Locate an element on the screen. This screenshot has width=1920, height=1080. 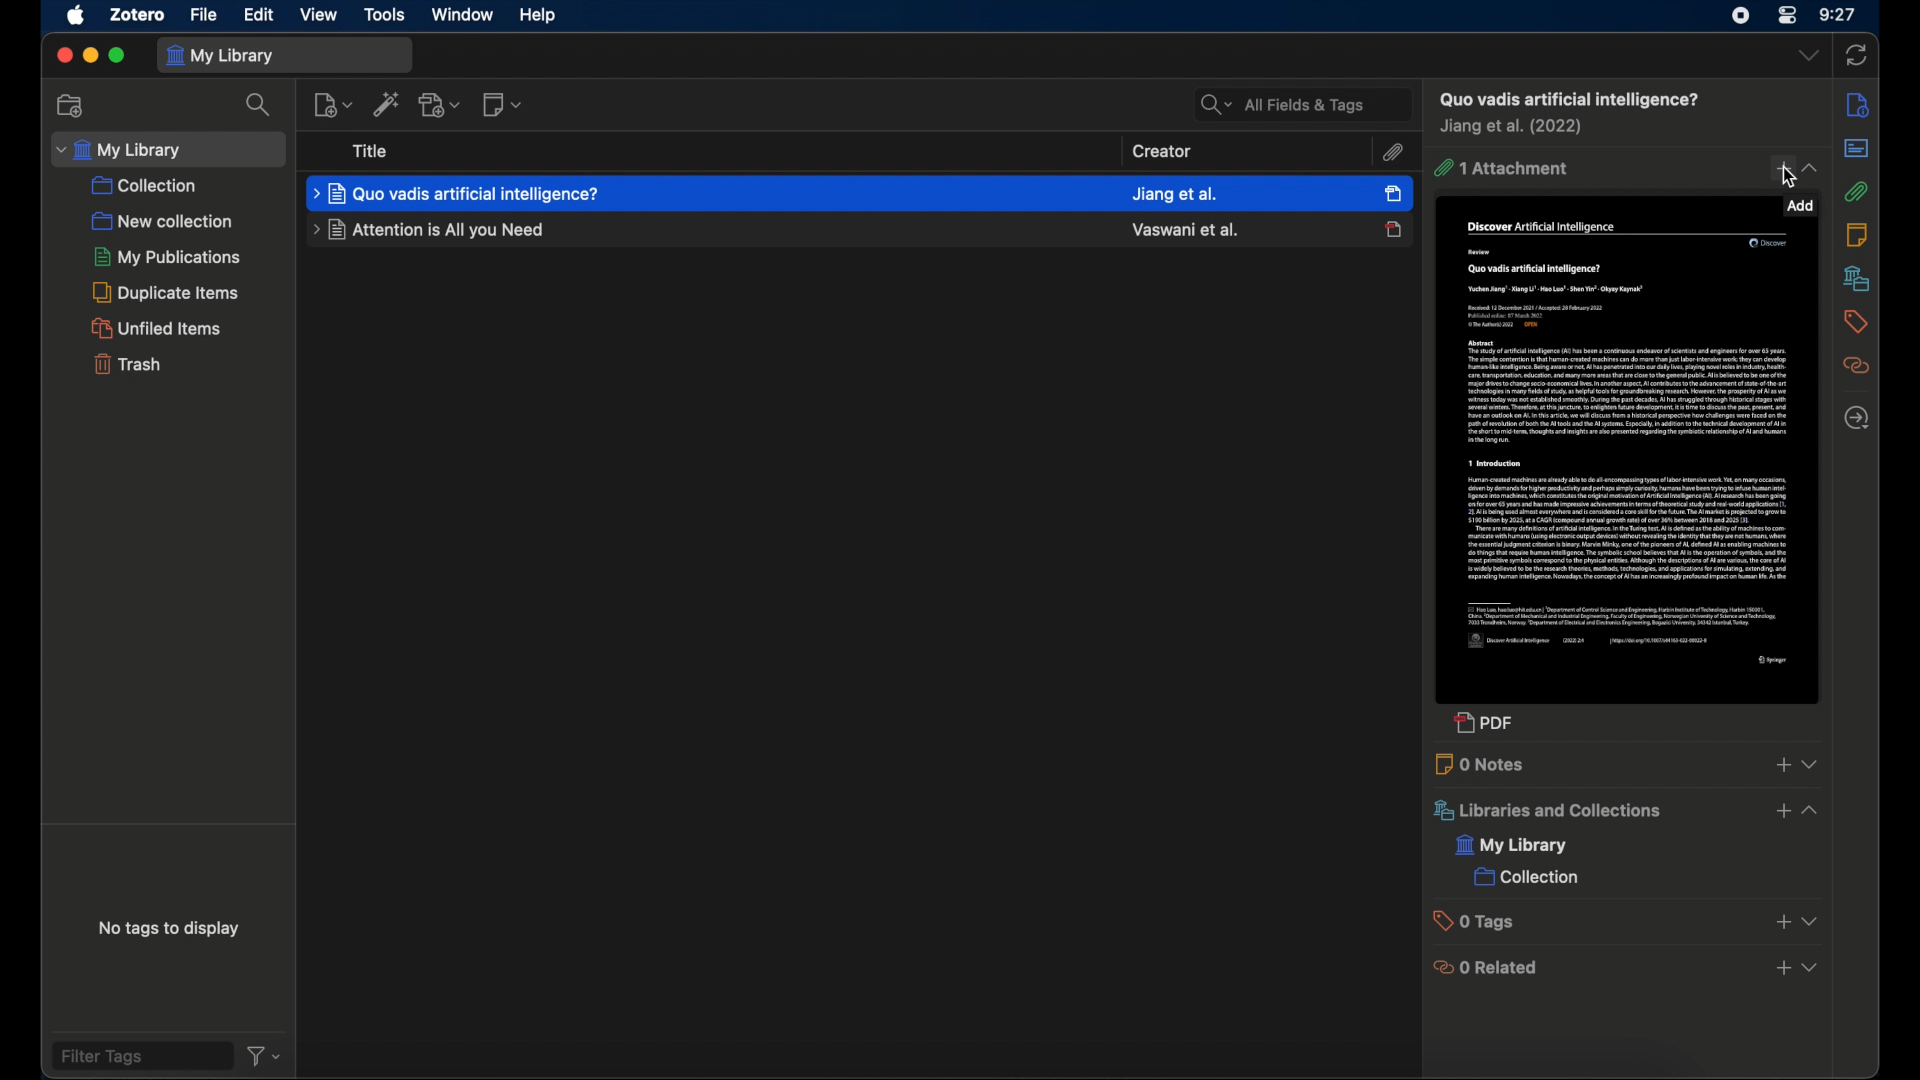
attachments is located at coordinates (1855, 192).